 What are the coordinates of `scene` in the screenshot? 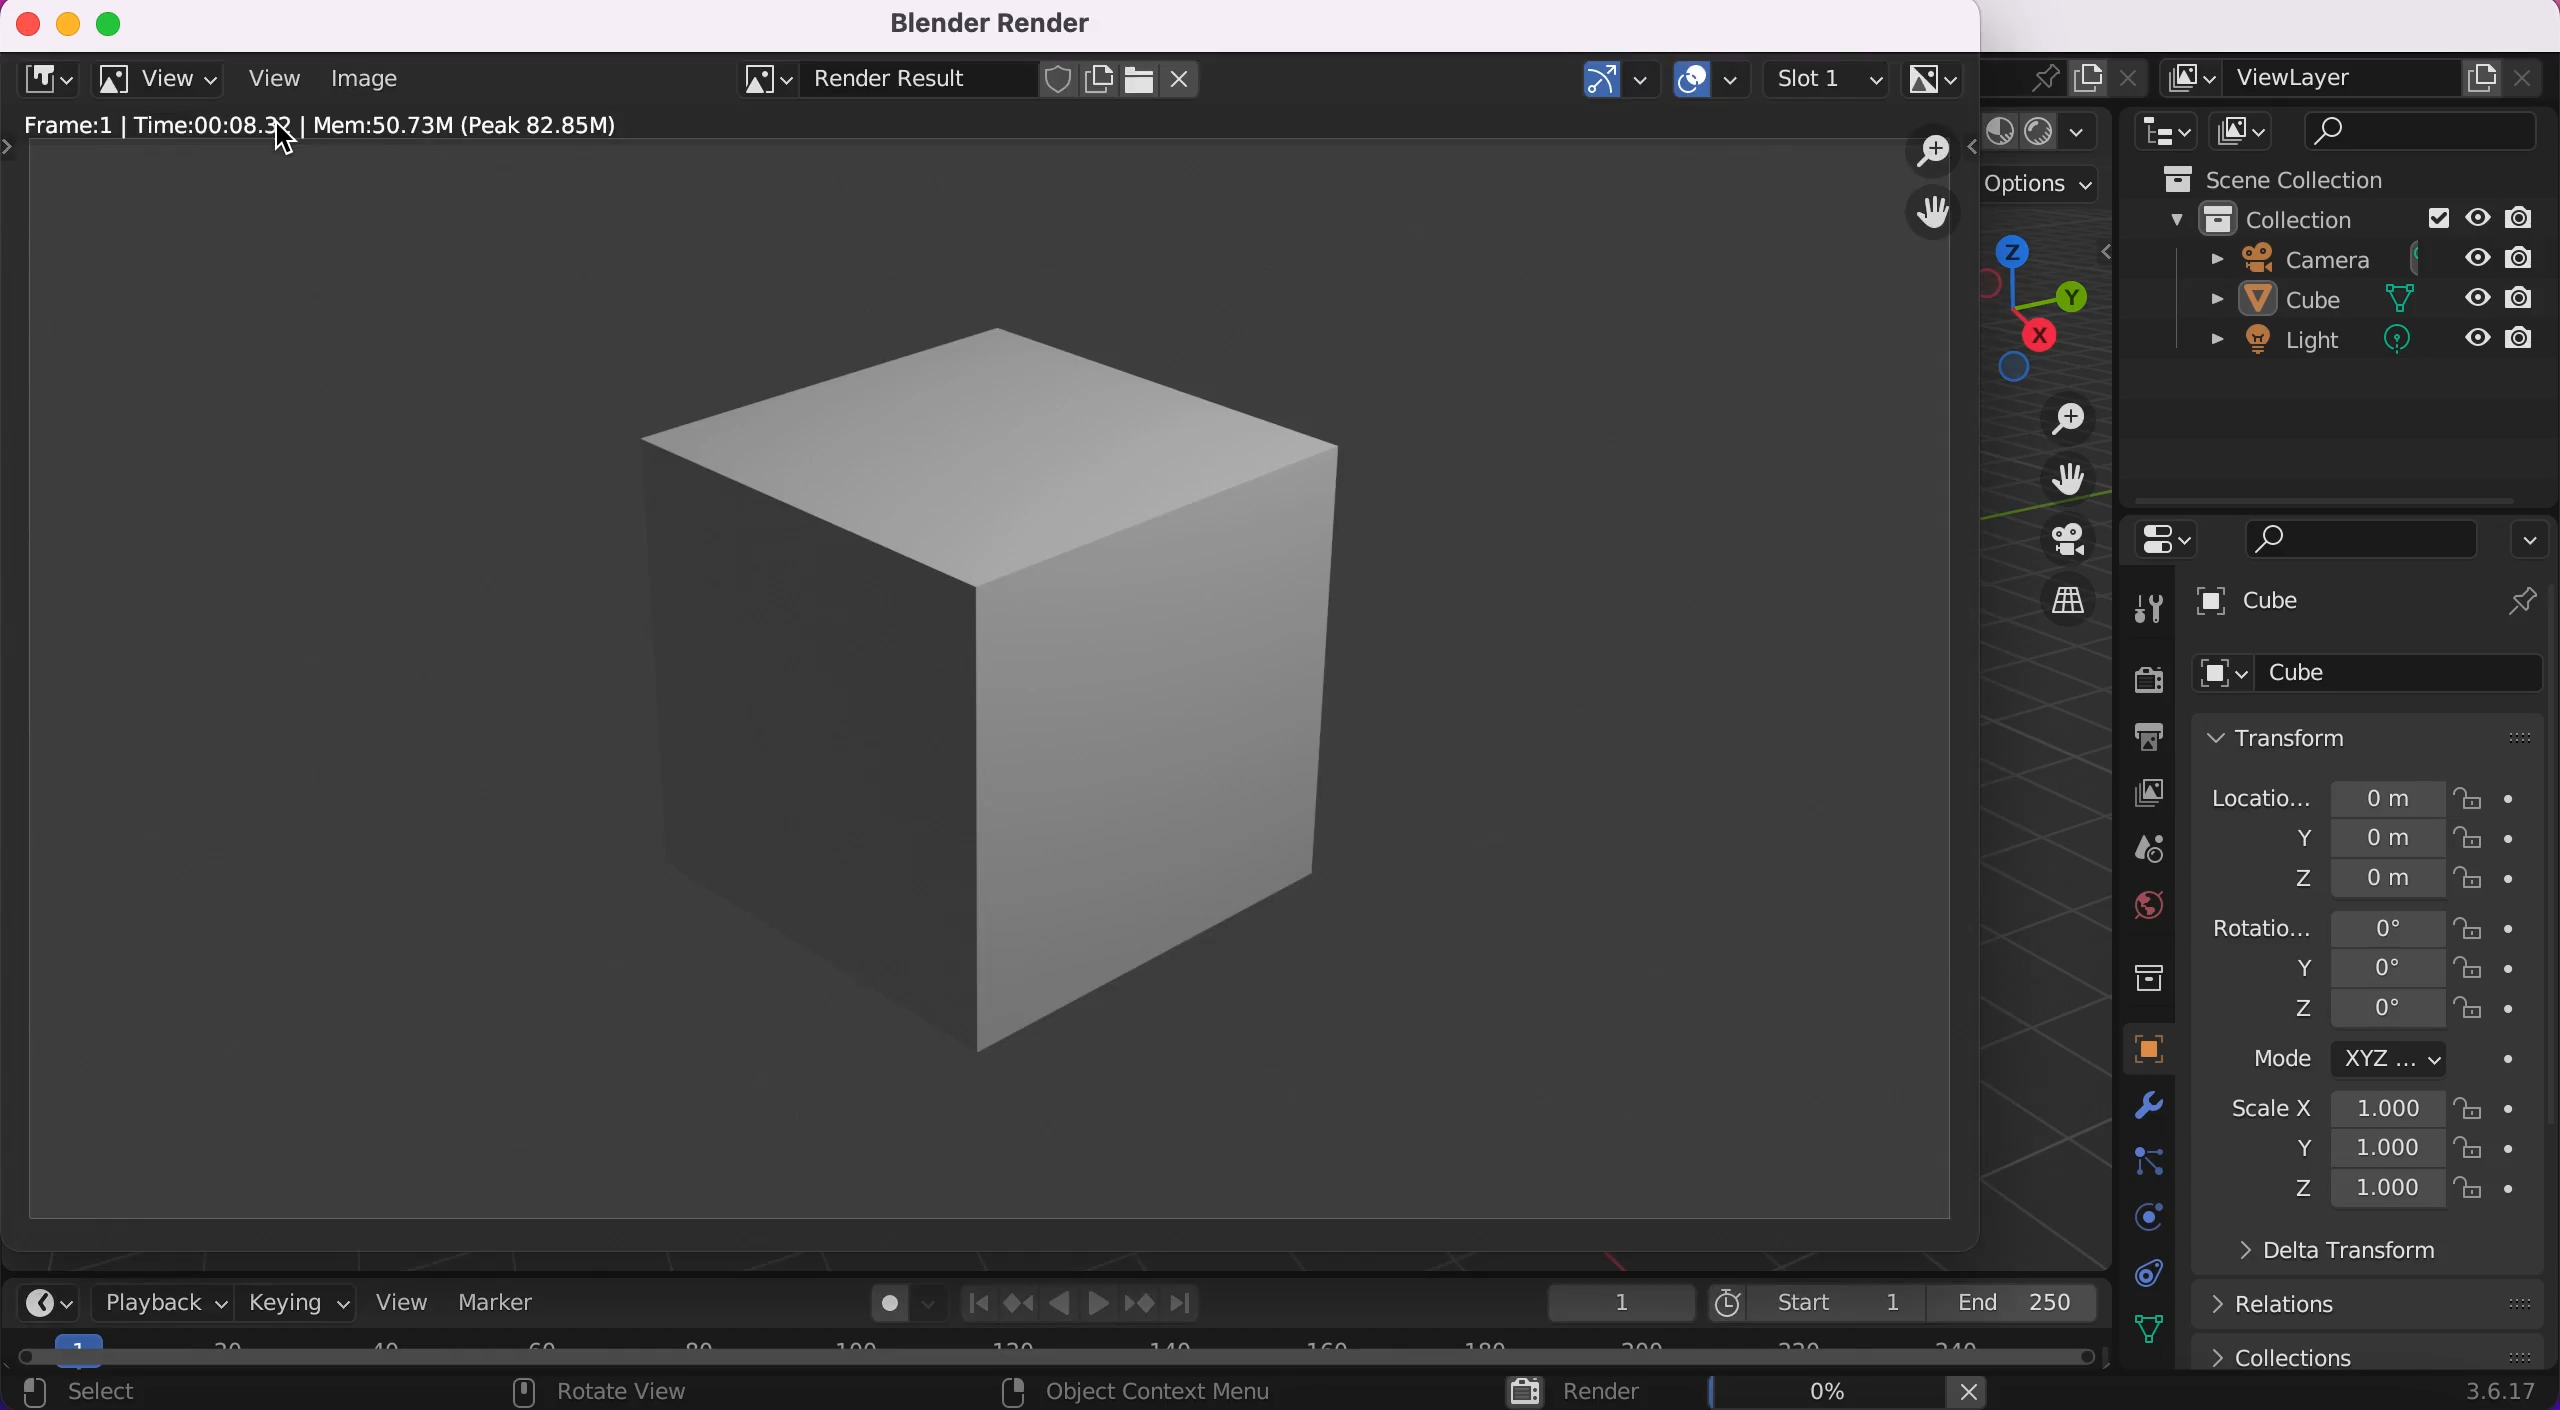 It's located at (2134, 847).